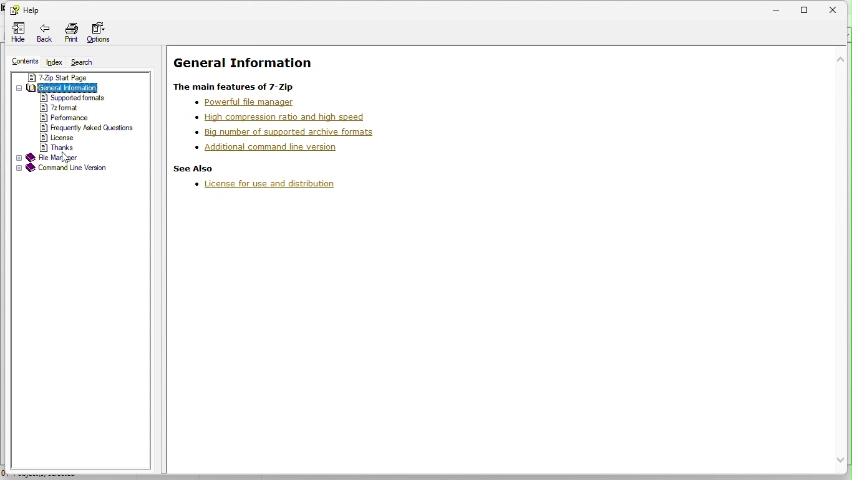  Describe the element at coordinates (253, 103) in the screenshot. I see `Powerful file manager` at that location.